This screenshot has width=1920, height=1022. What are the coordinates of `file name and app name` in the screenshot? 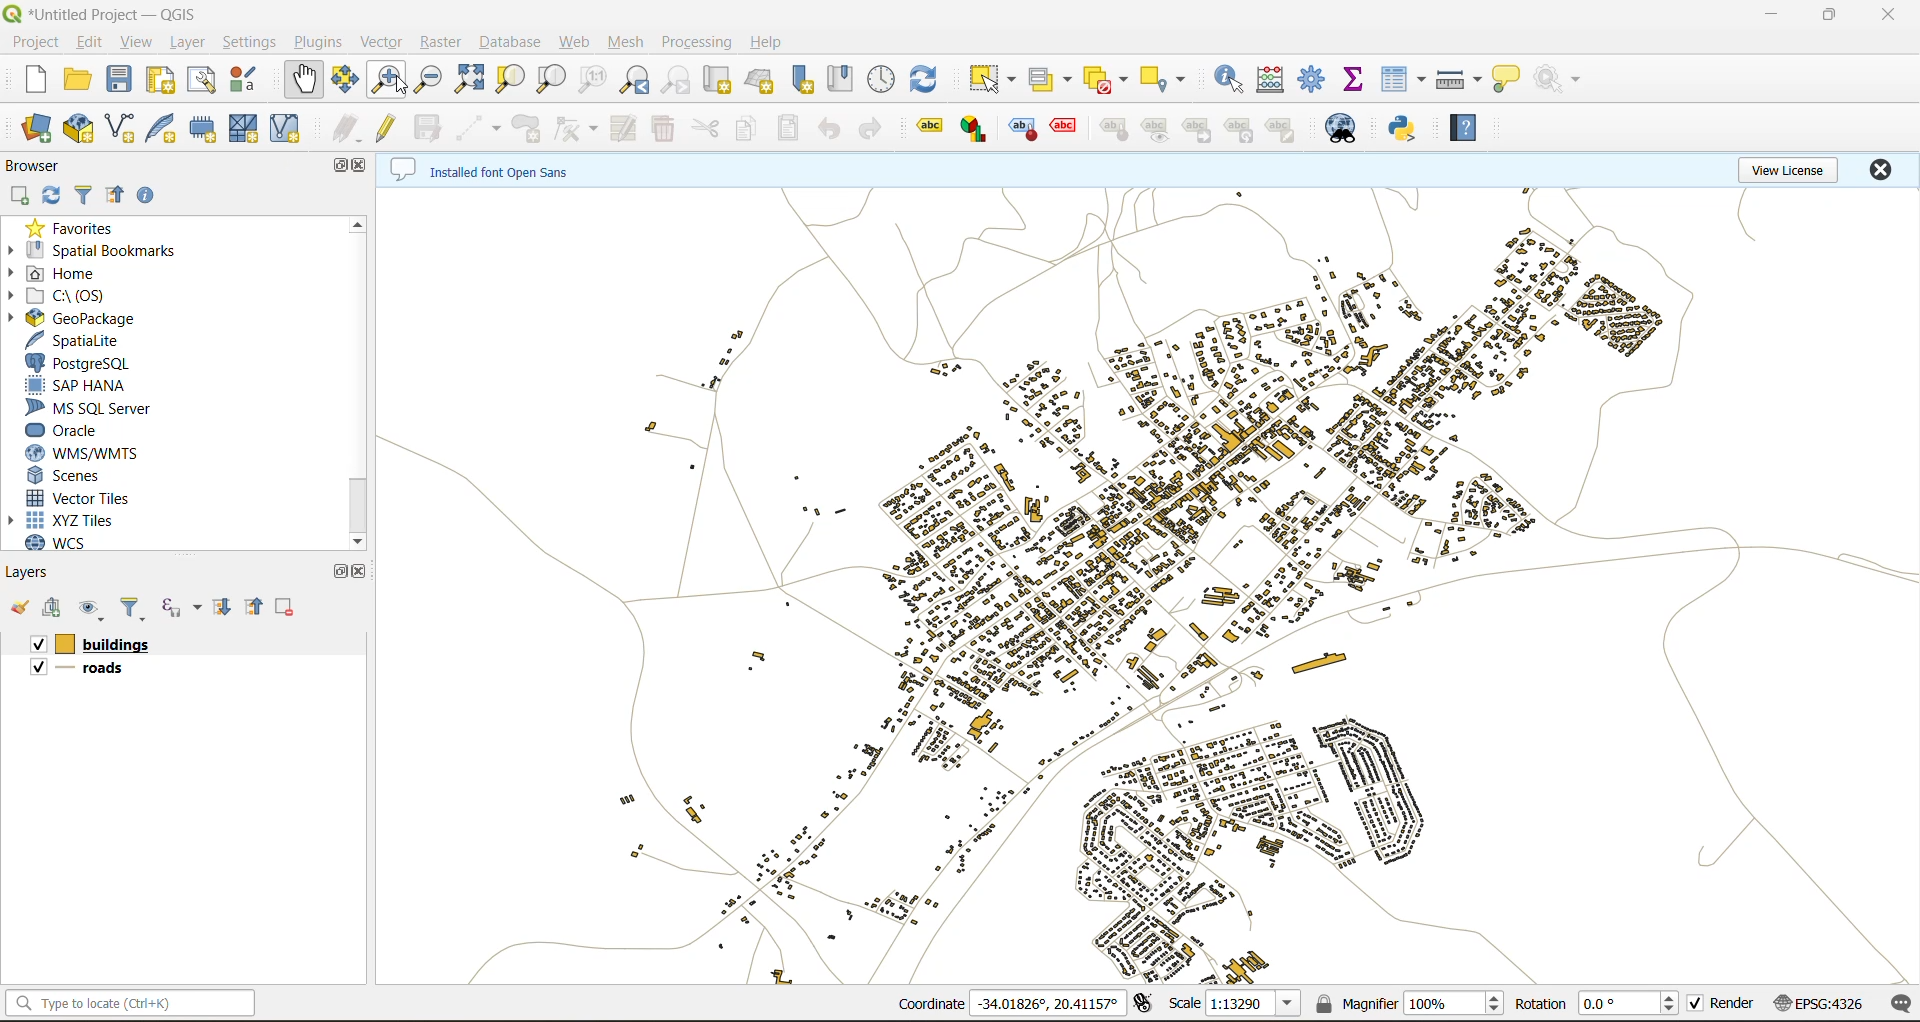 It's located at (107, 12).